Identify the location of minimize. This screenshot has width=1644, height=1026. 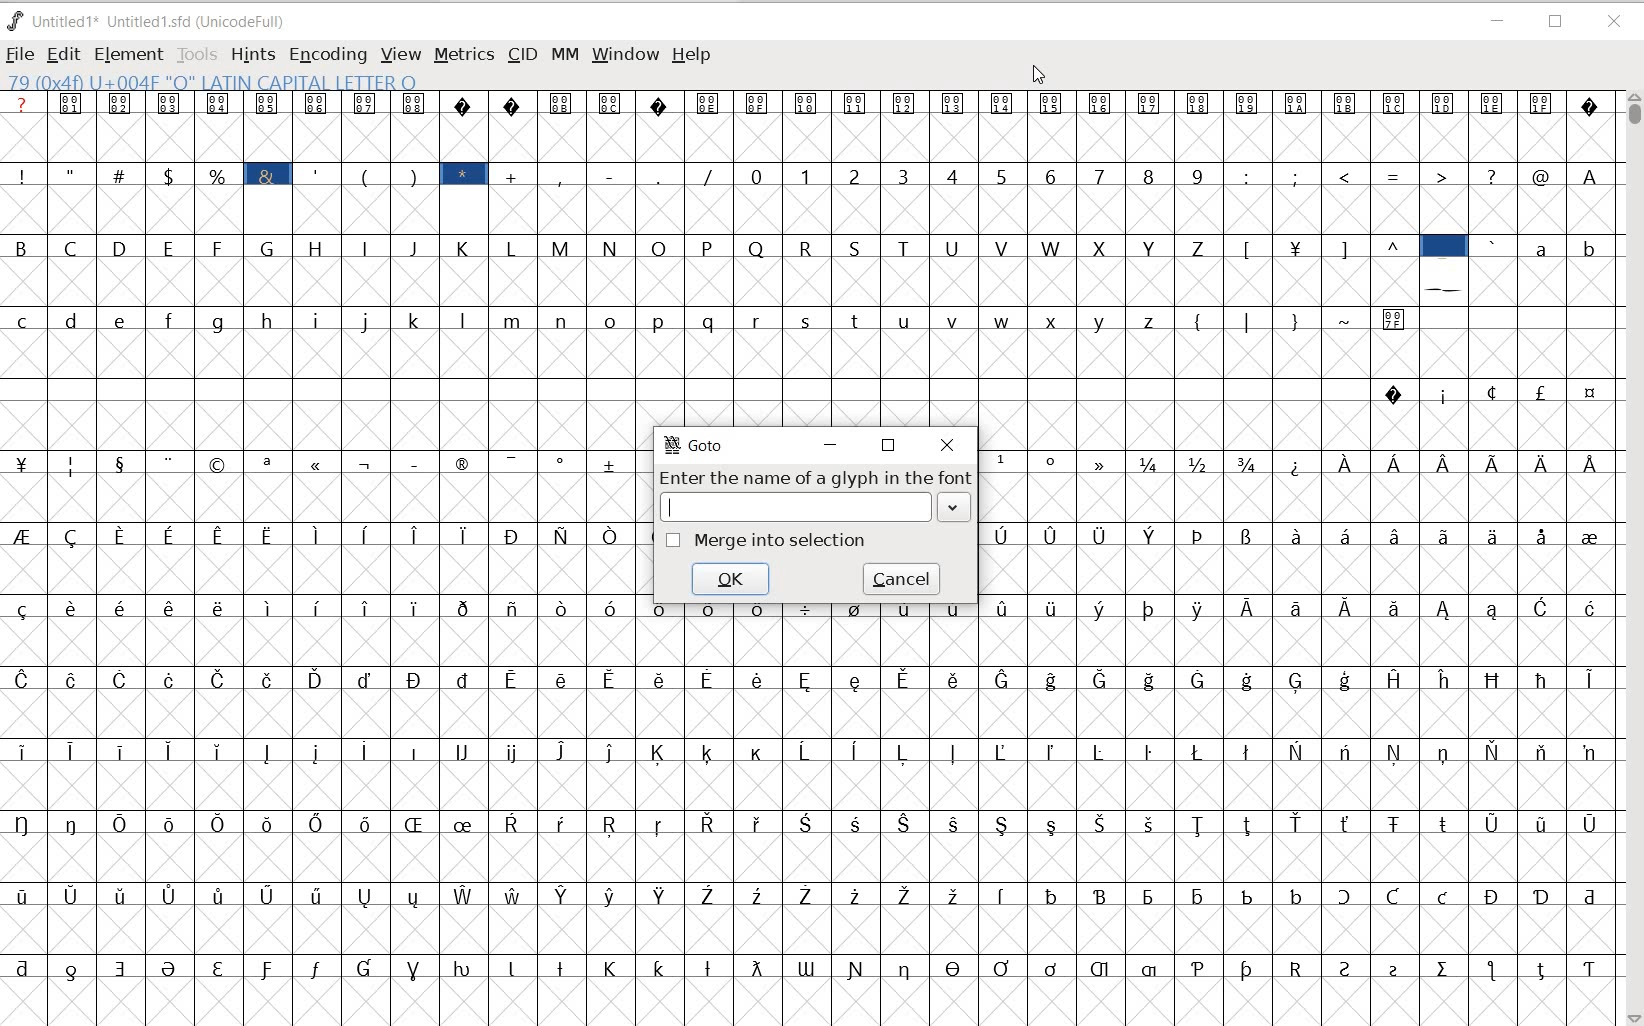
(829, 445).